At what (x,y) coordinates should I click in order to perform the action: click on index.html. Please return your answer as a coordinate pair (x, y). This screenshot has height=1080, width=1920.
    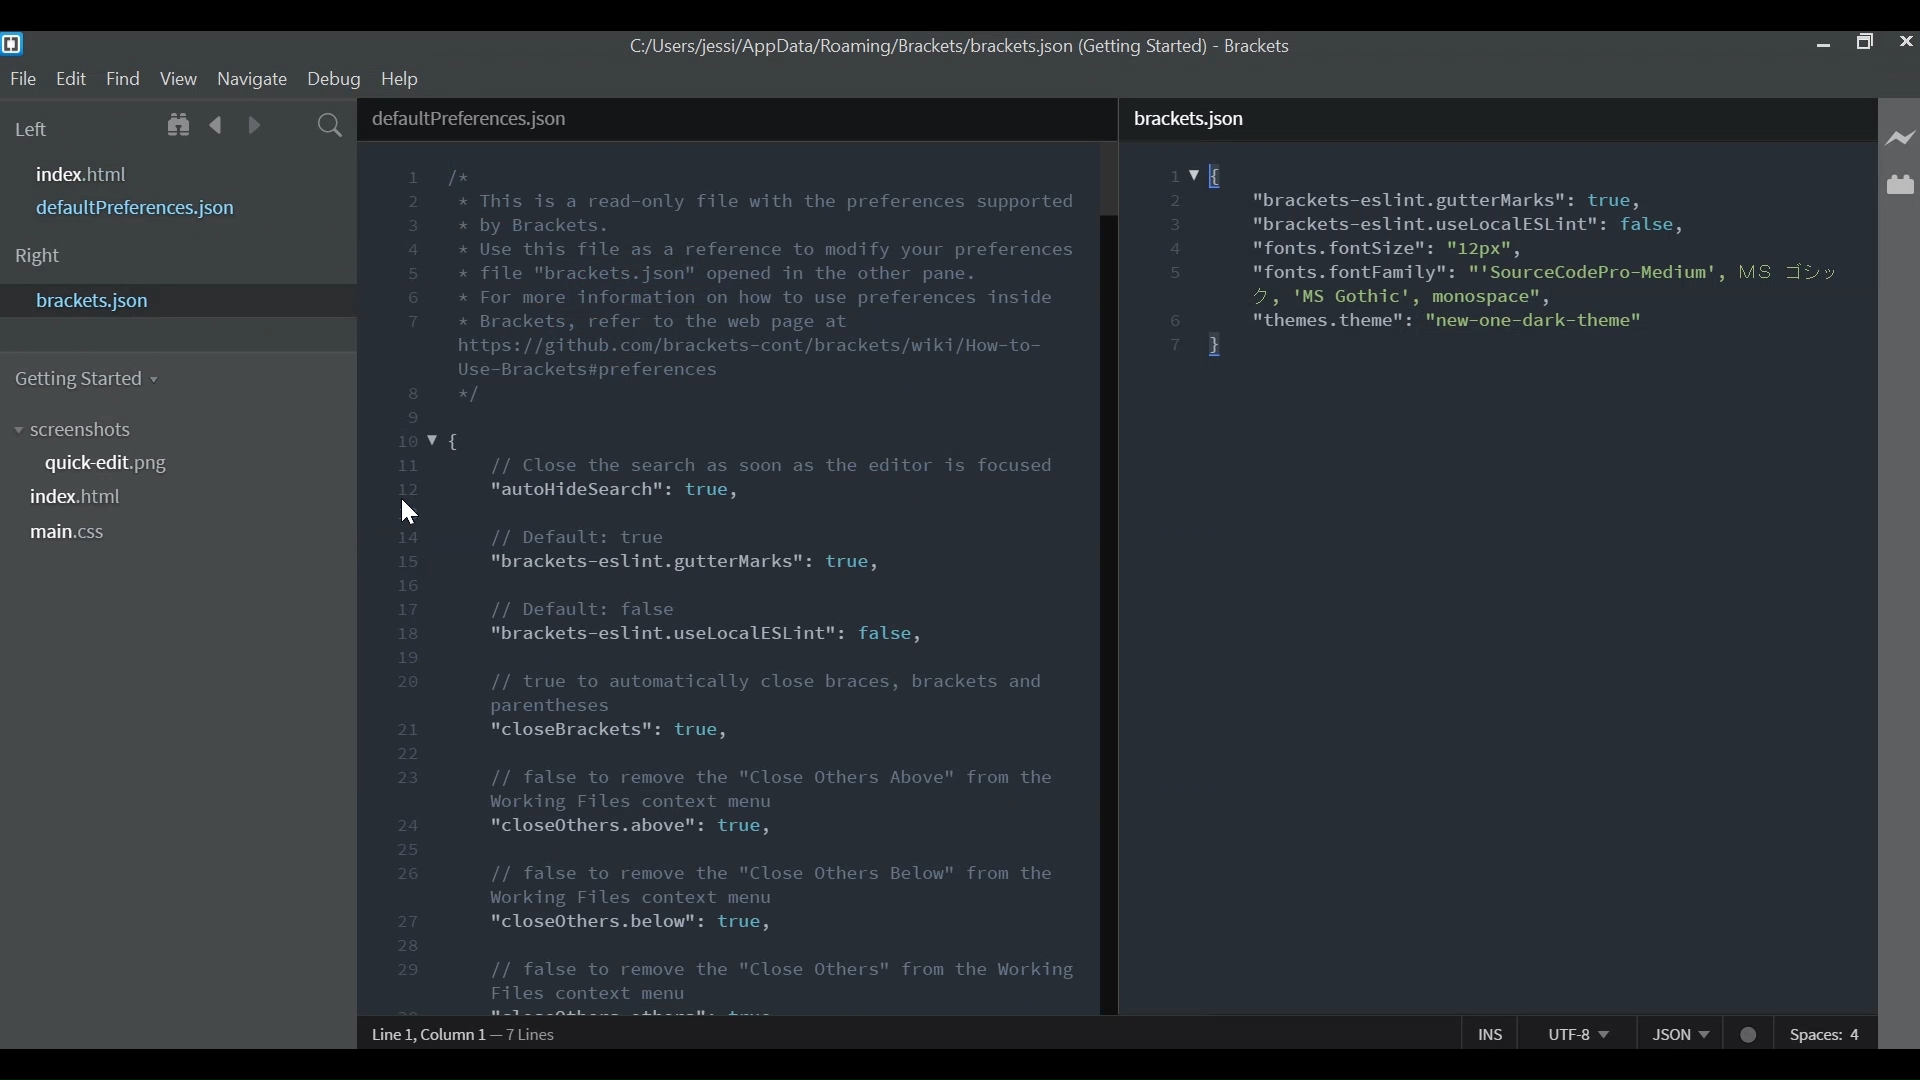
    Looking at the image, I should click on (85, 174).